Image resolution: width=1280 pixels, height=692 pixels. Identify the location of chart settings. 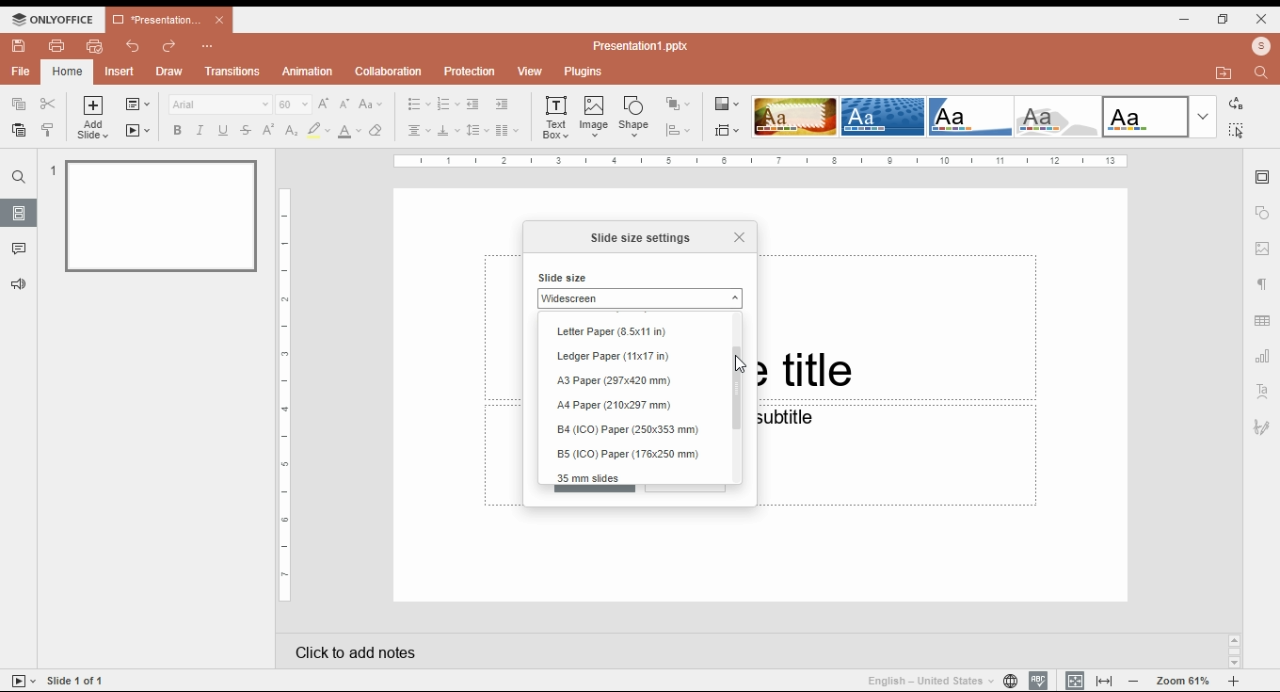
(1264, 356).